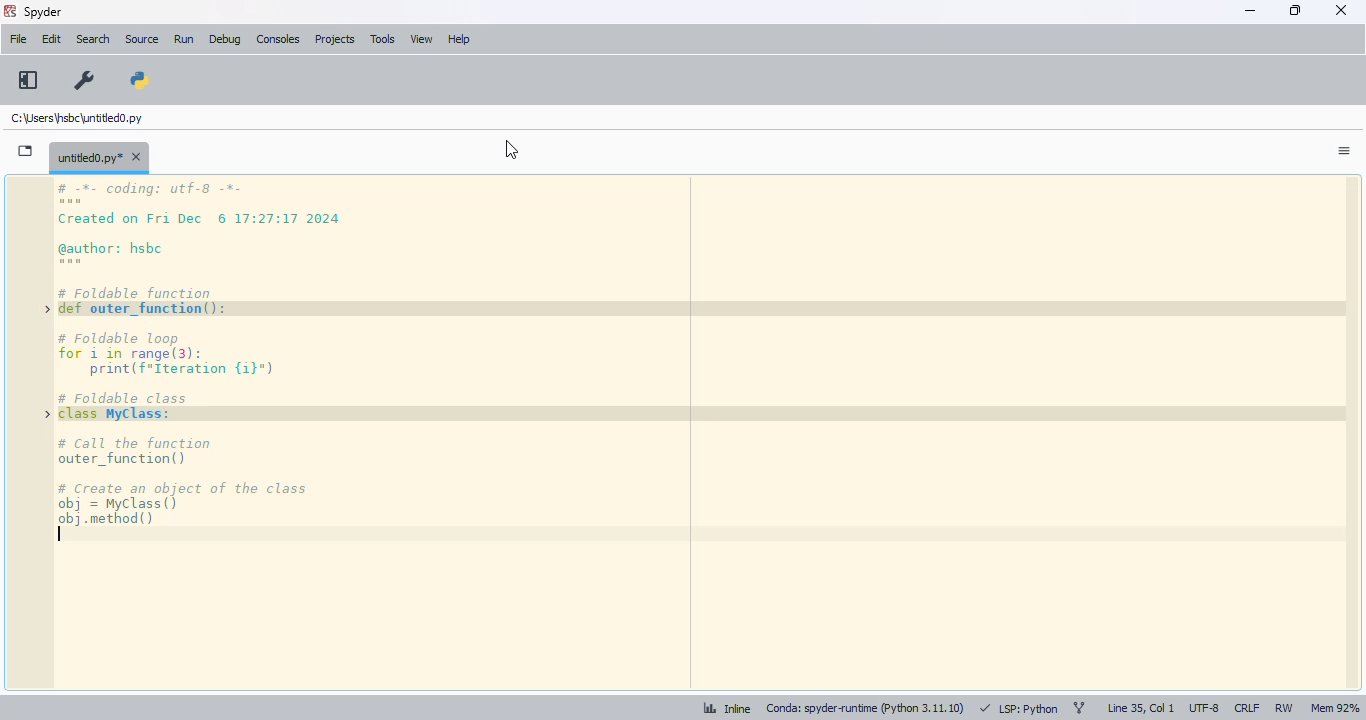  Describe the element at coordinates (719, 710) in the screenshot. I see `inline` at that location.